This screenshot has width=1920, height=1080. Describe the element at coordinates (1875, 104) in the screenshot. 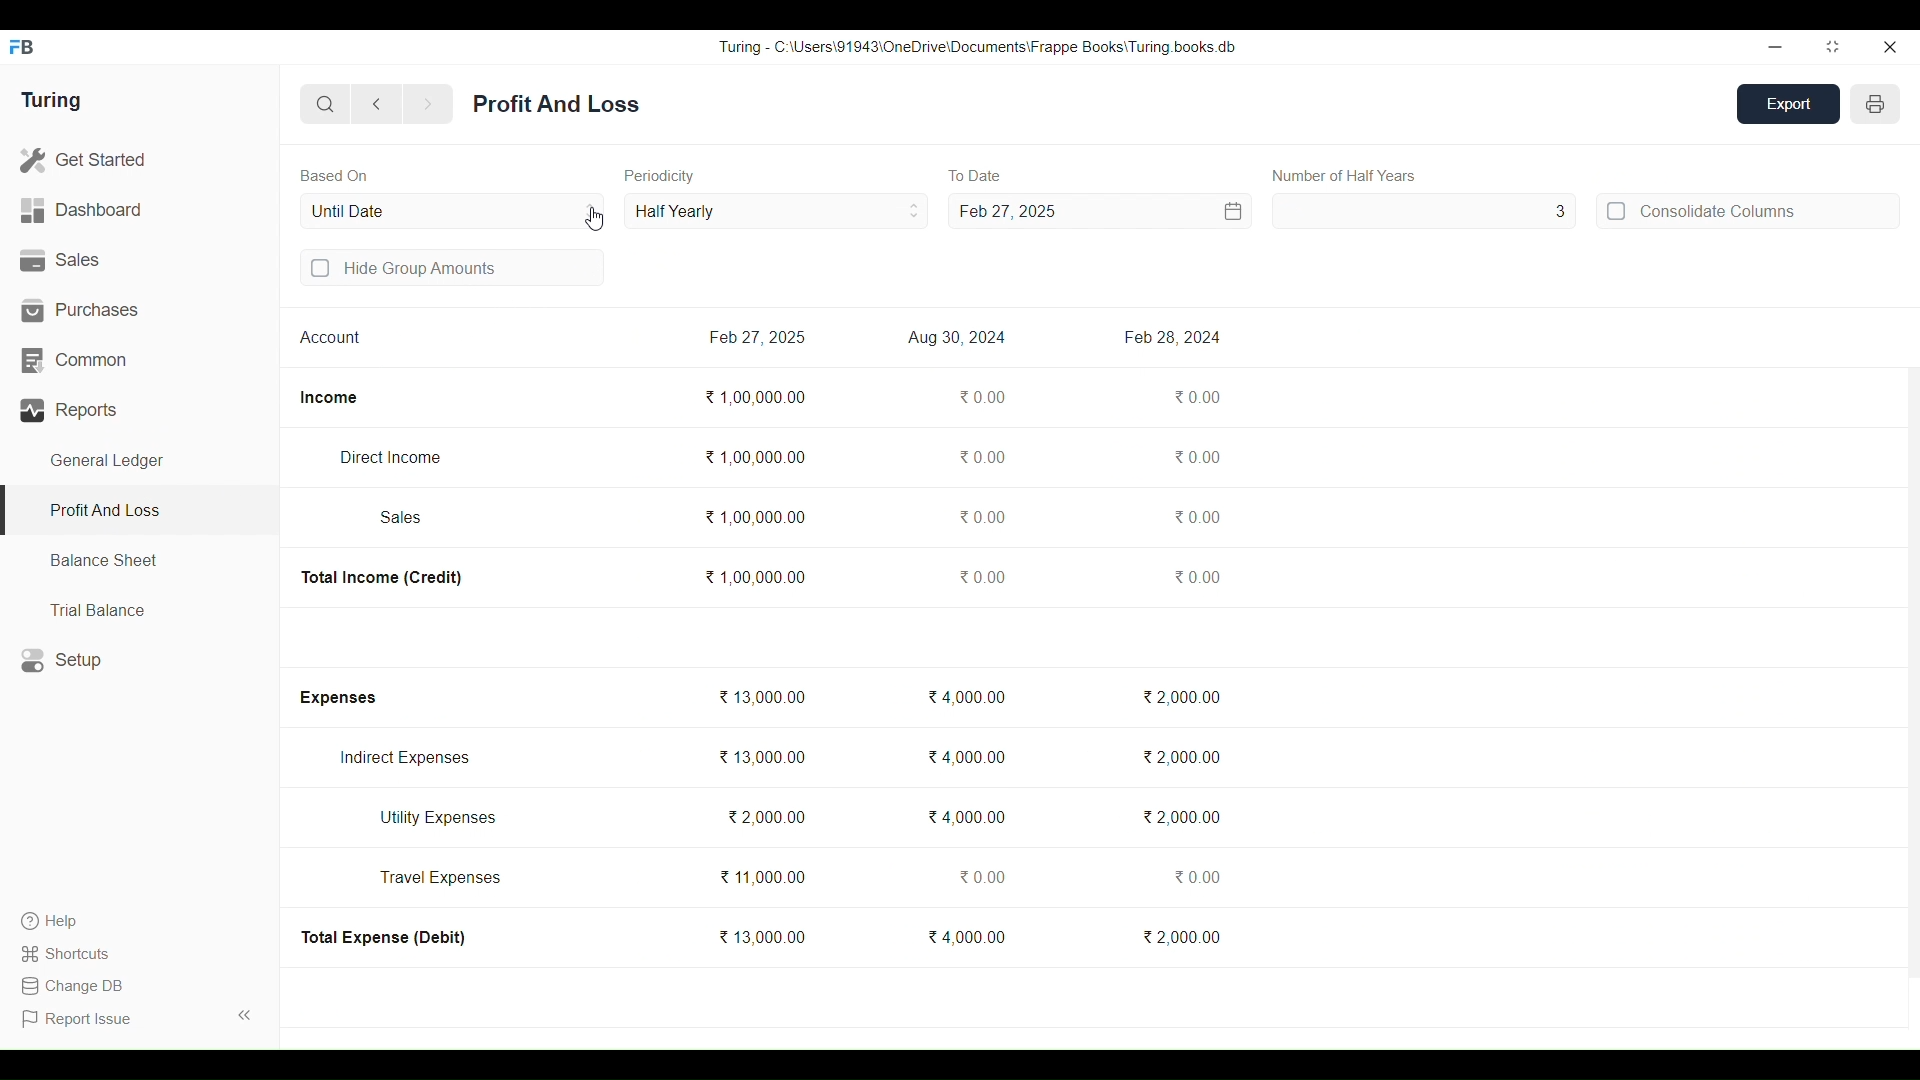

I see `Open report print view` at that location.